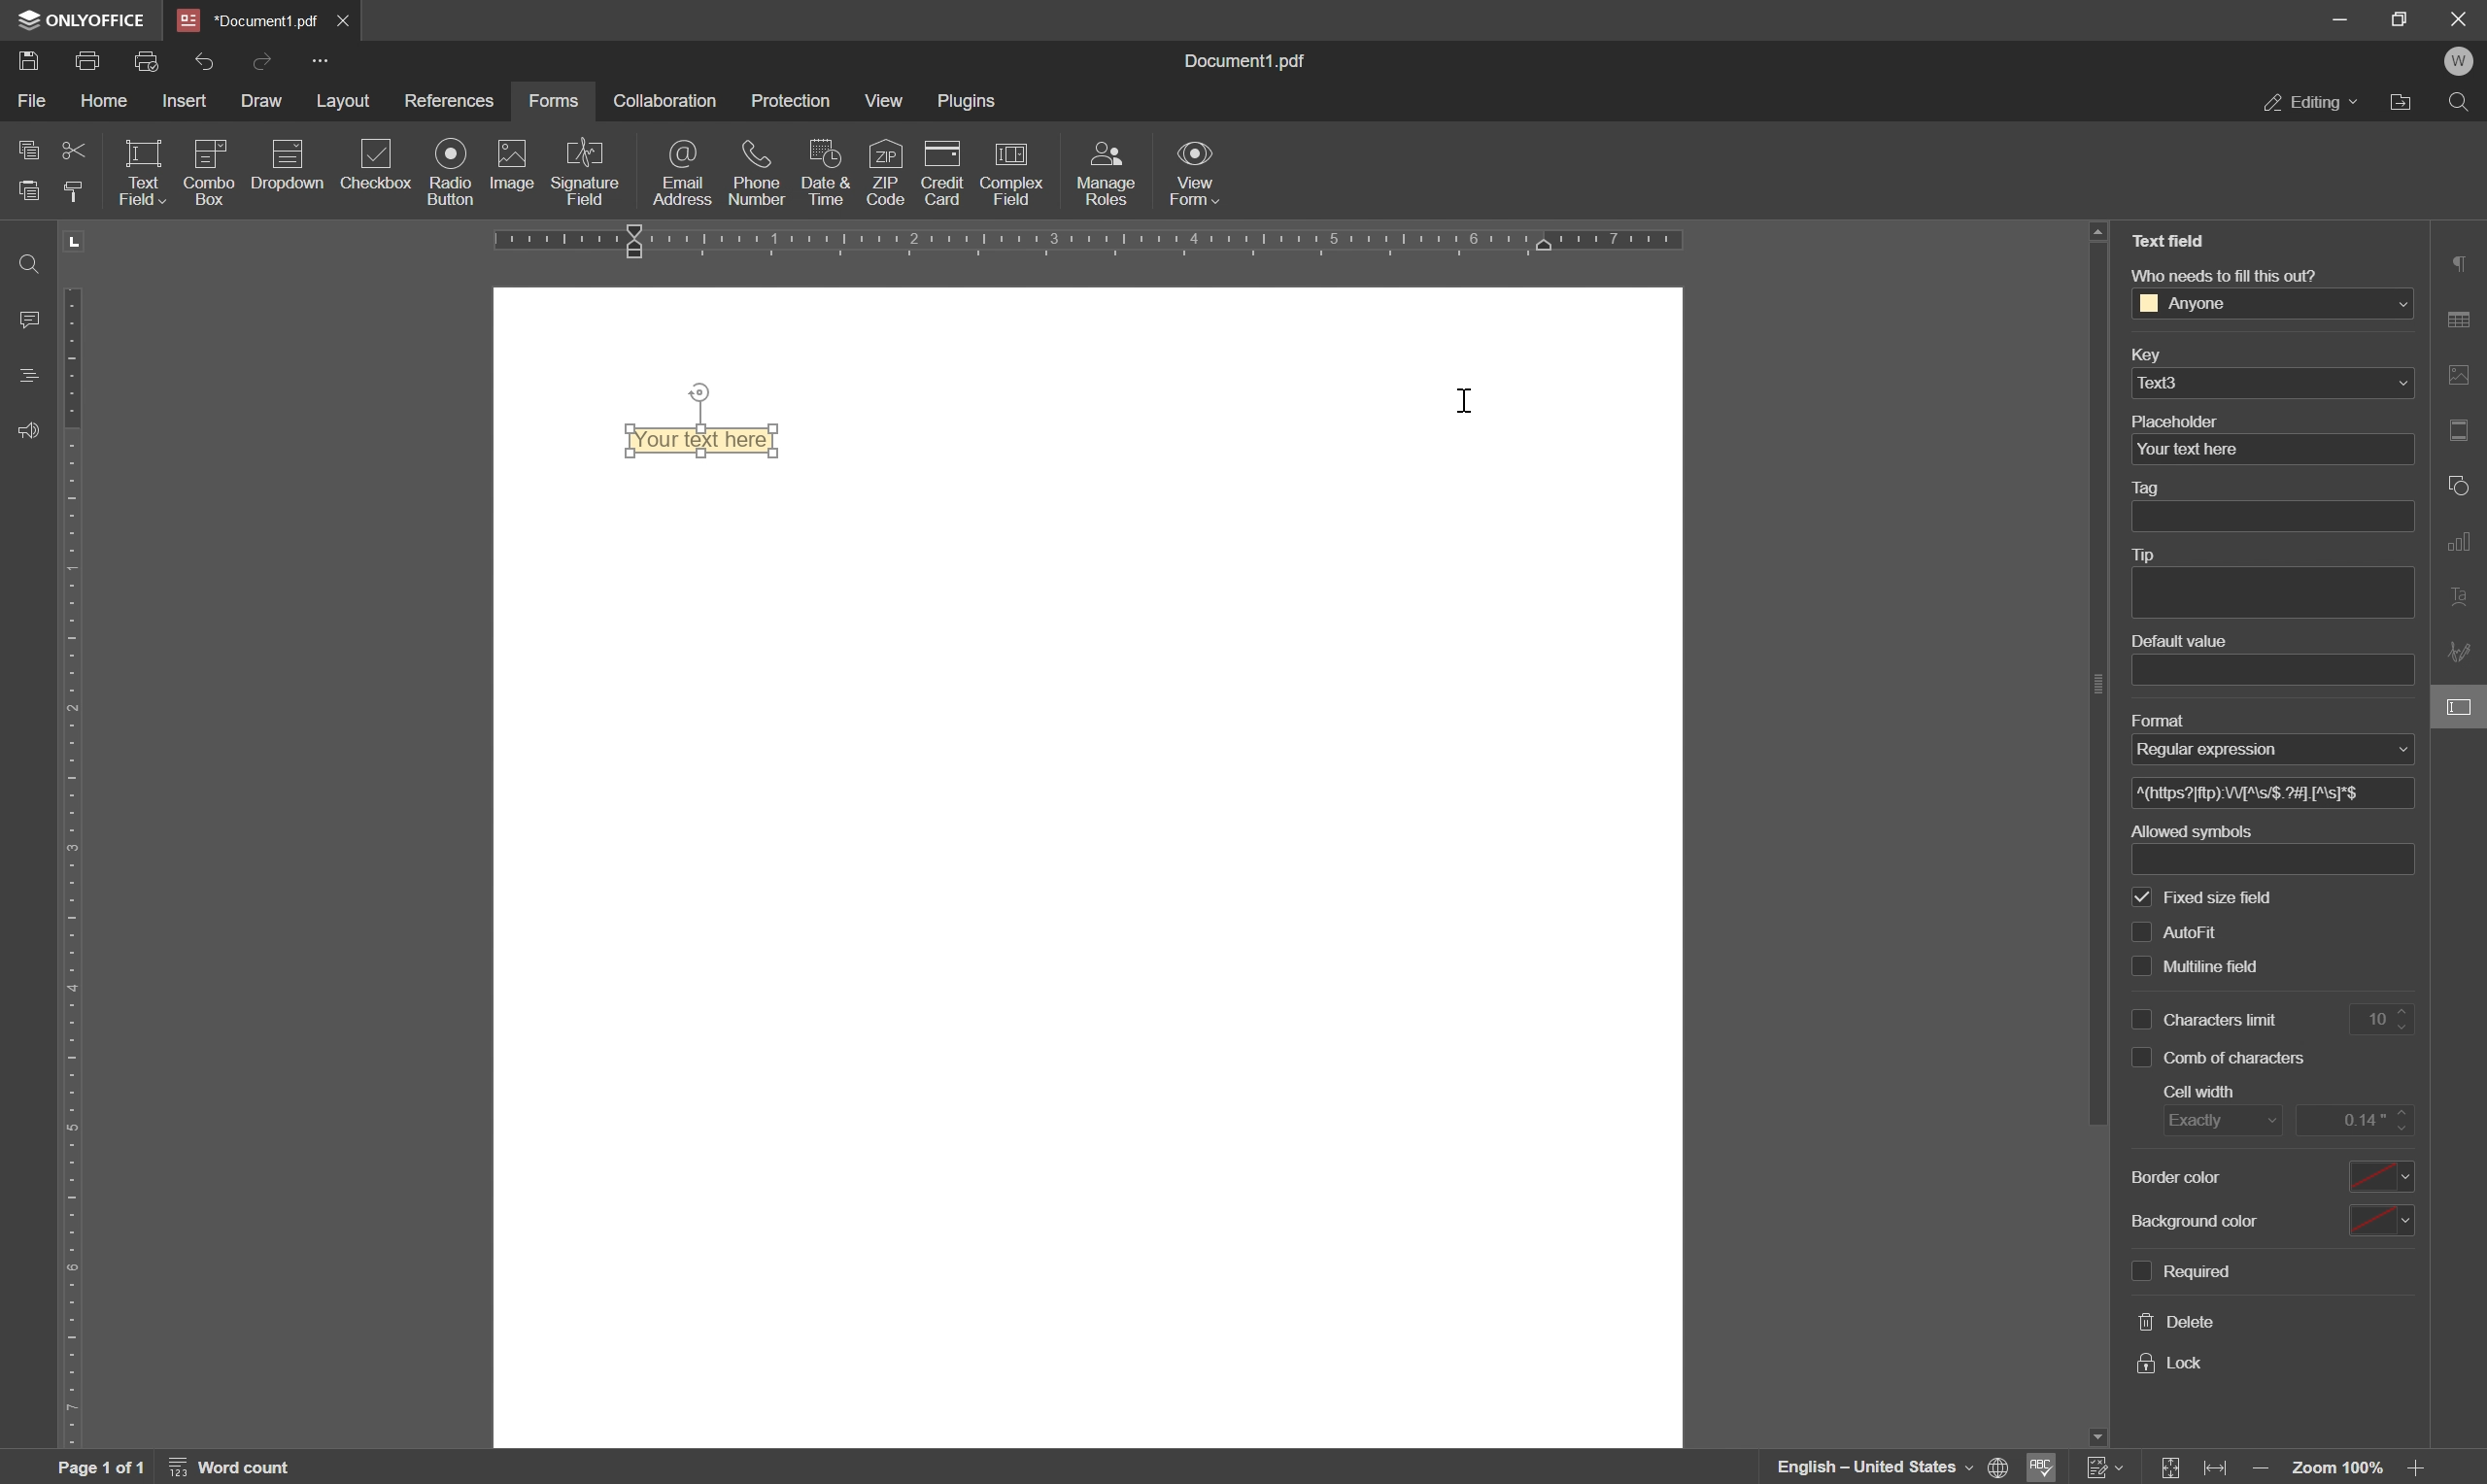 The width and height of the screenshot is (2487, 1484). Describe the element at coordinates (2089, 692) in the screenshot. I see `scroll bar` at that location.